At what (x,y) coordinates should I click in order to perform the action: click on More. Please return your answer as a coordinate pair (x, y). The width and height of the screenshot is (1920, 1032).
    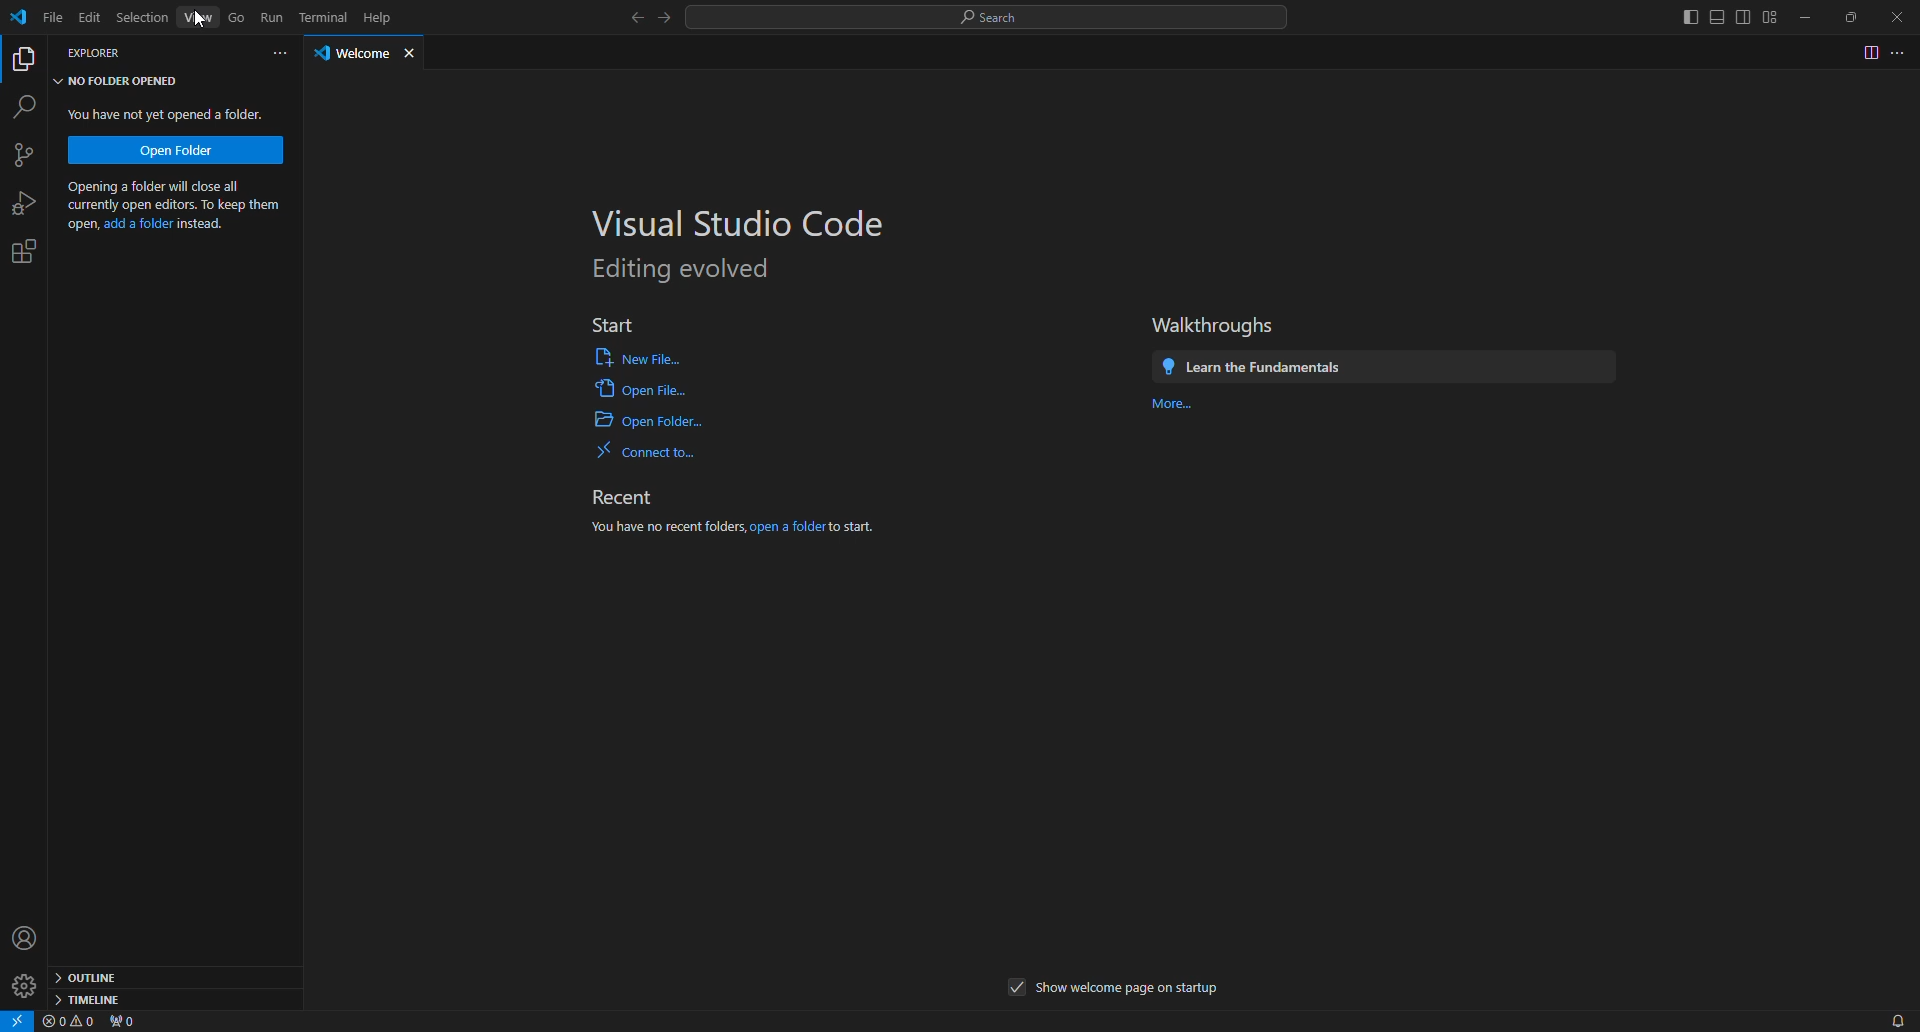
    Looking at the image, I should click on (1174, 410).